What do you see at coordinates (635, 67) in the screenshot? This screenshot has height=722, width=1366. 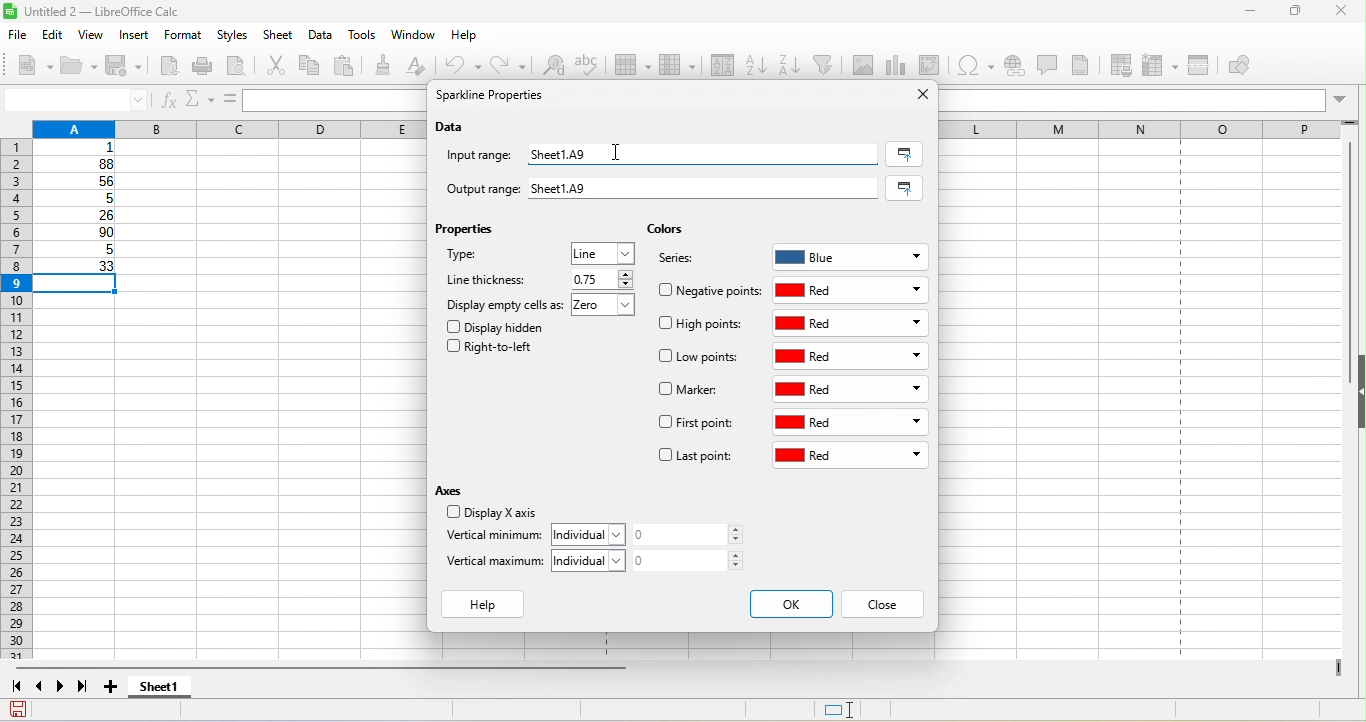 I see `row` at bounding box center [635, 67].